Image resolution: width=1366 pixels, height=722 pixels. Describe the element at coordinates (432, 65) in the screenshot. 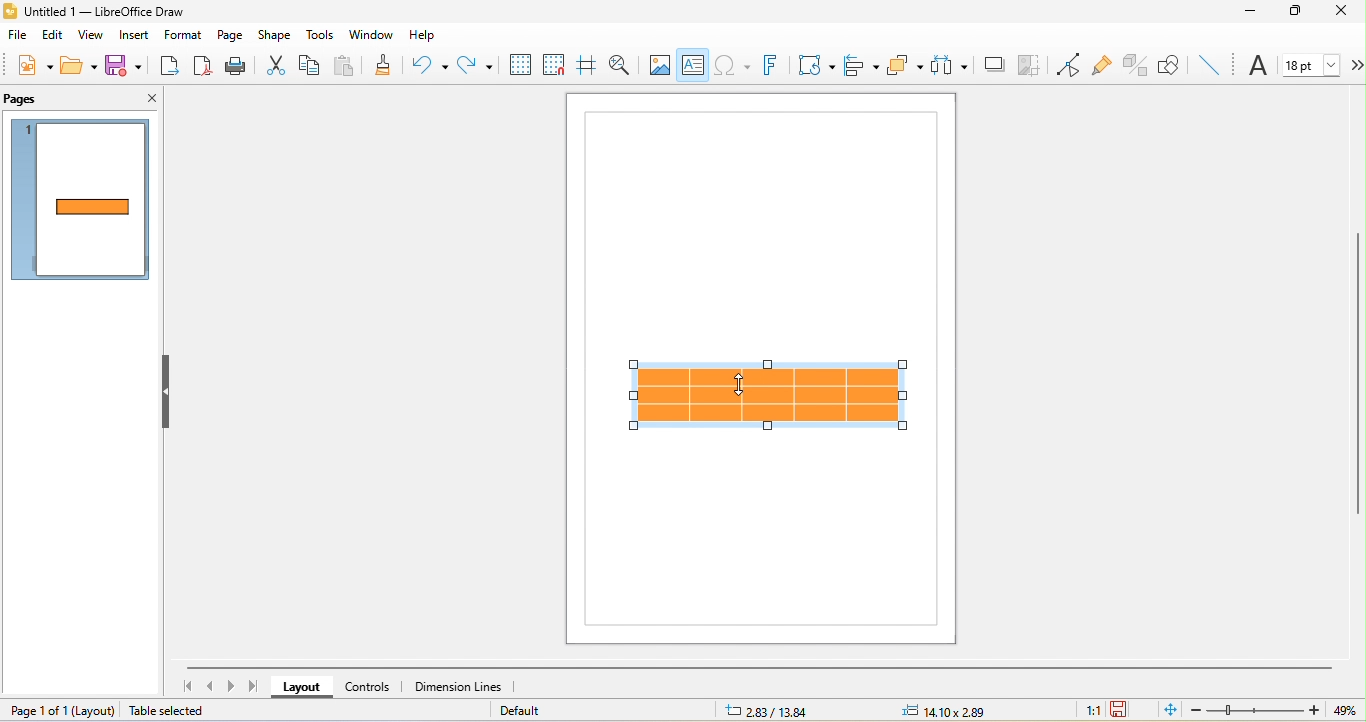

I see `undo` at that location.